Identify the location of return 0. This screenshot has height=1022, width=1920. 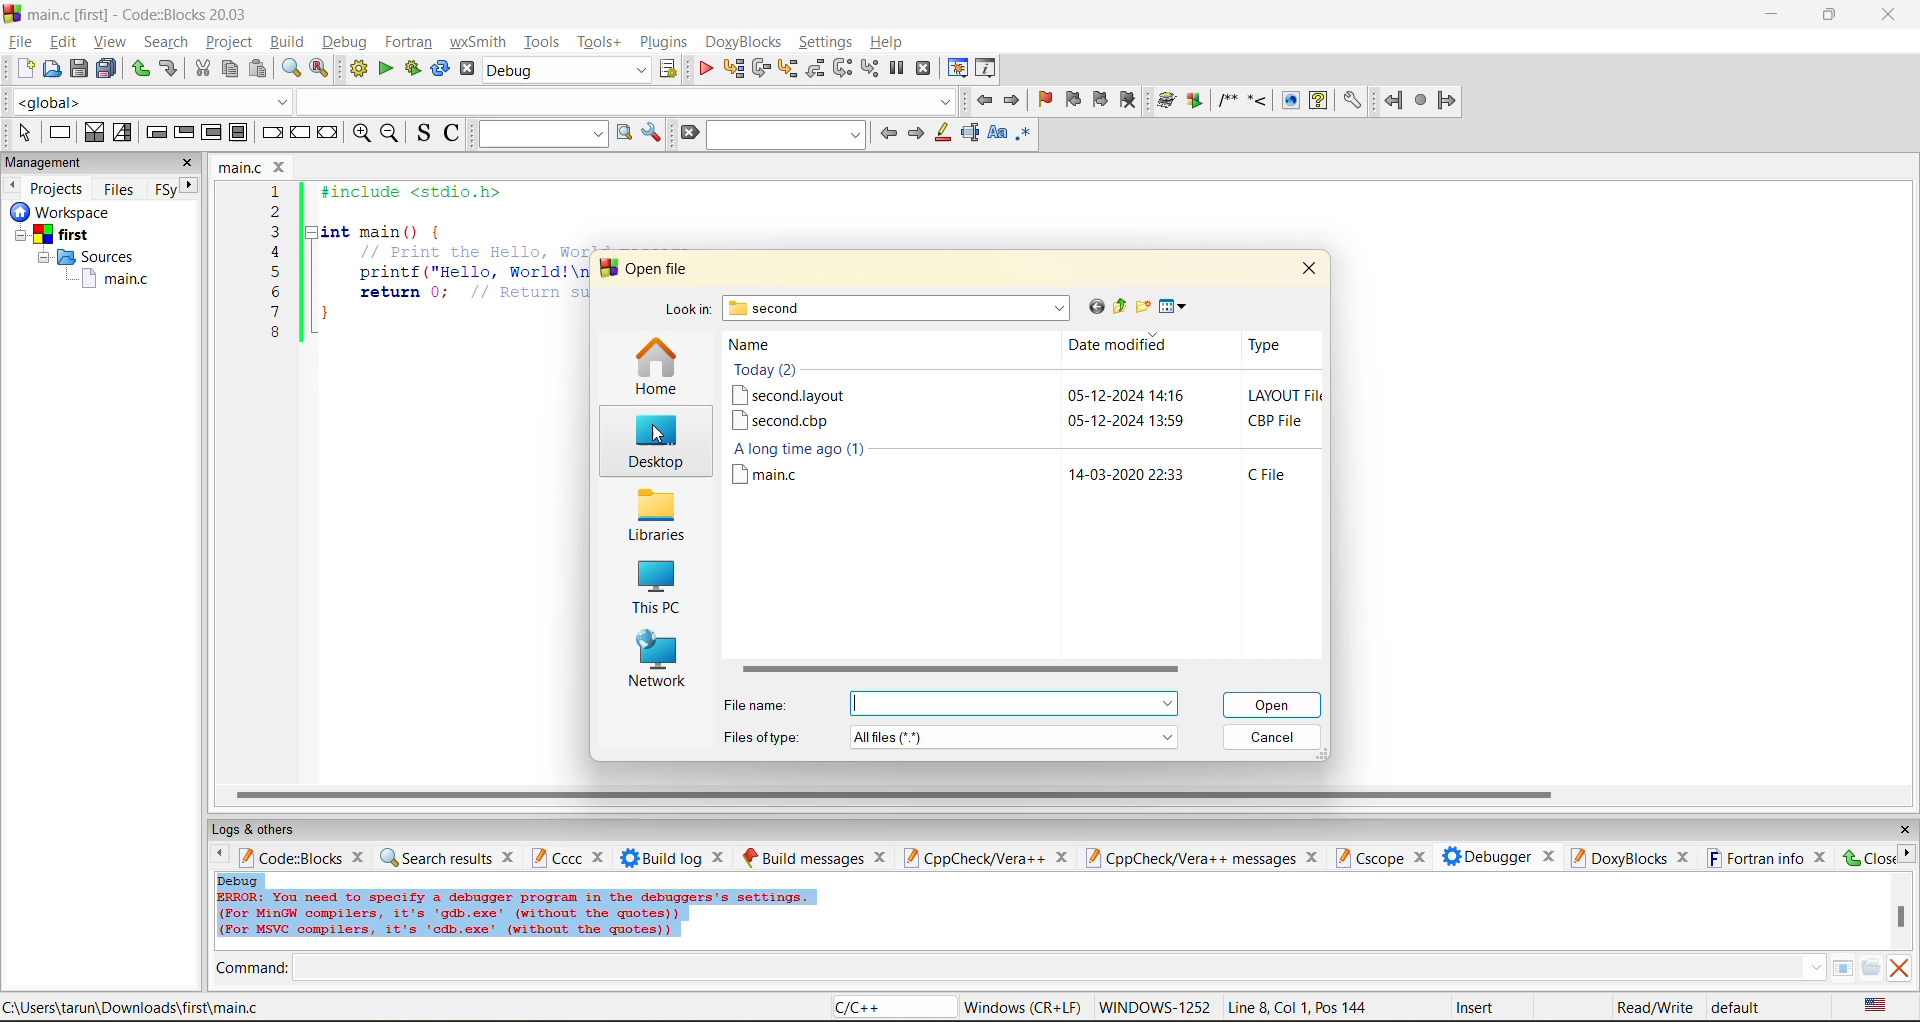
(473, 292).